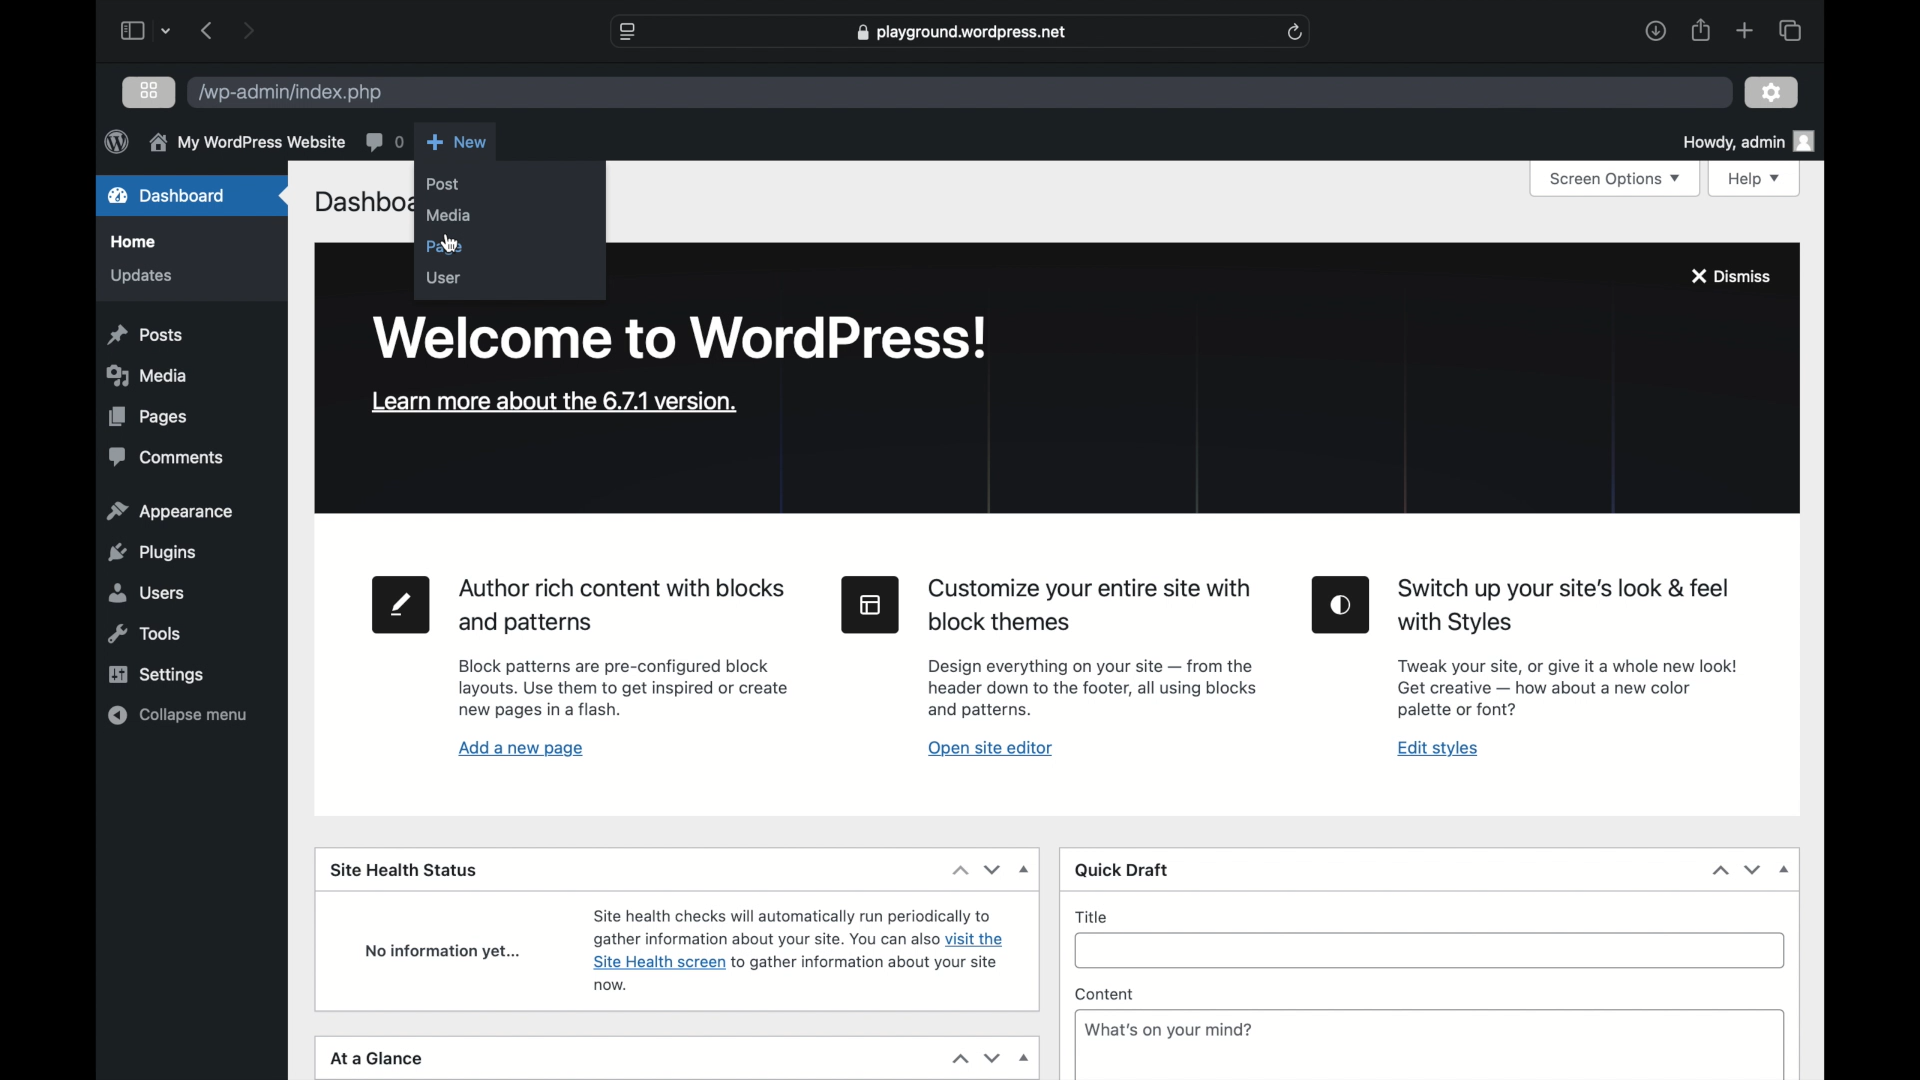  I want to click on tools, so click(145, 634).